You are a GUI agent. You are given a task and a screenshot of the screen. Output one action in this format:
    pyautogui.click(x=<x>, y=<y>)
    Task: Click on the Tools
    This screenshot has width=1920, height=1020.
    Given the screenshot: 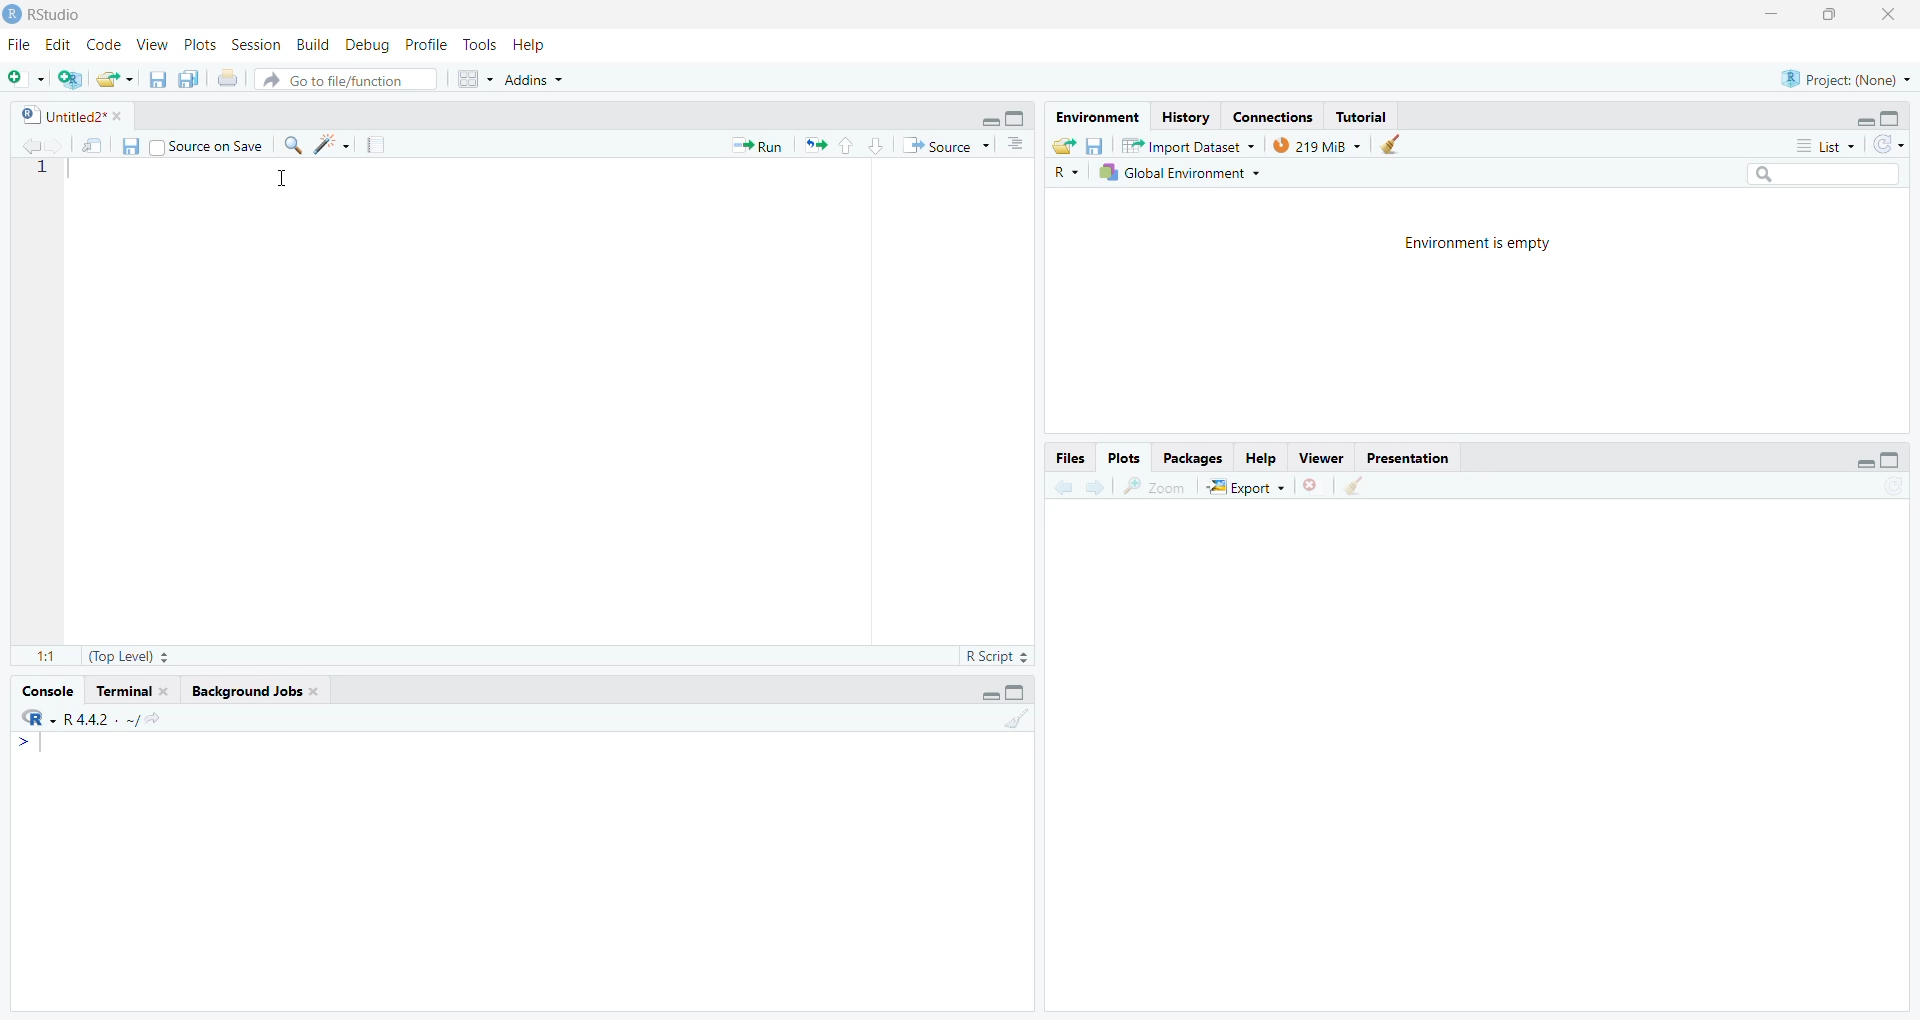 What is the action you would take?
    pyautogui.click(x=483, y=45)
    